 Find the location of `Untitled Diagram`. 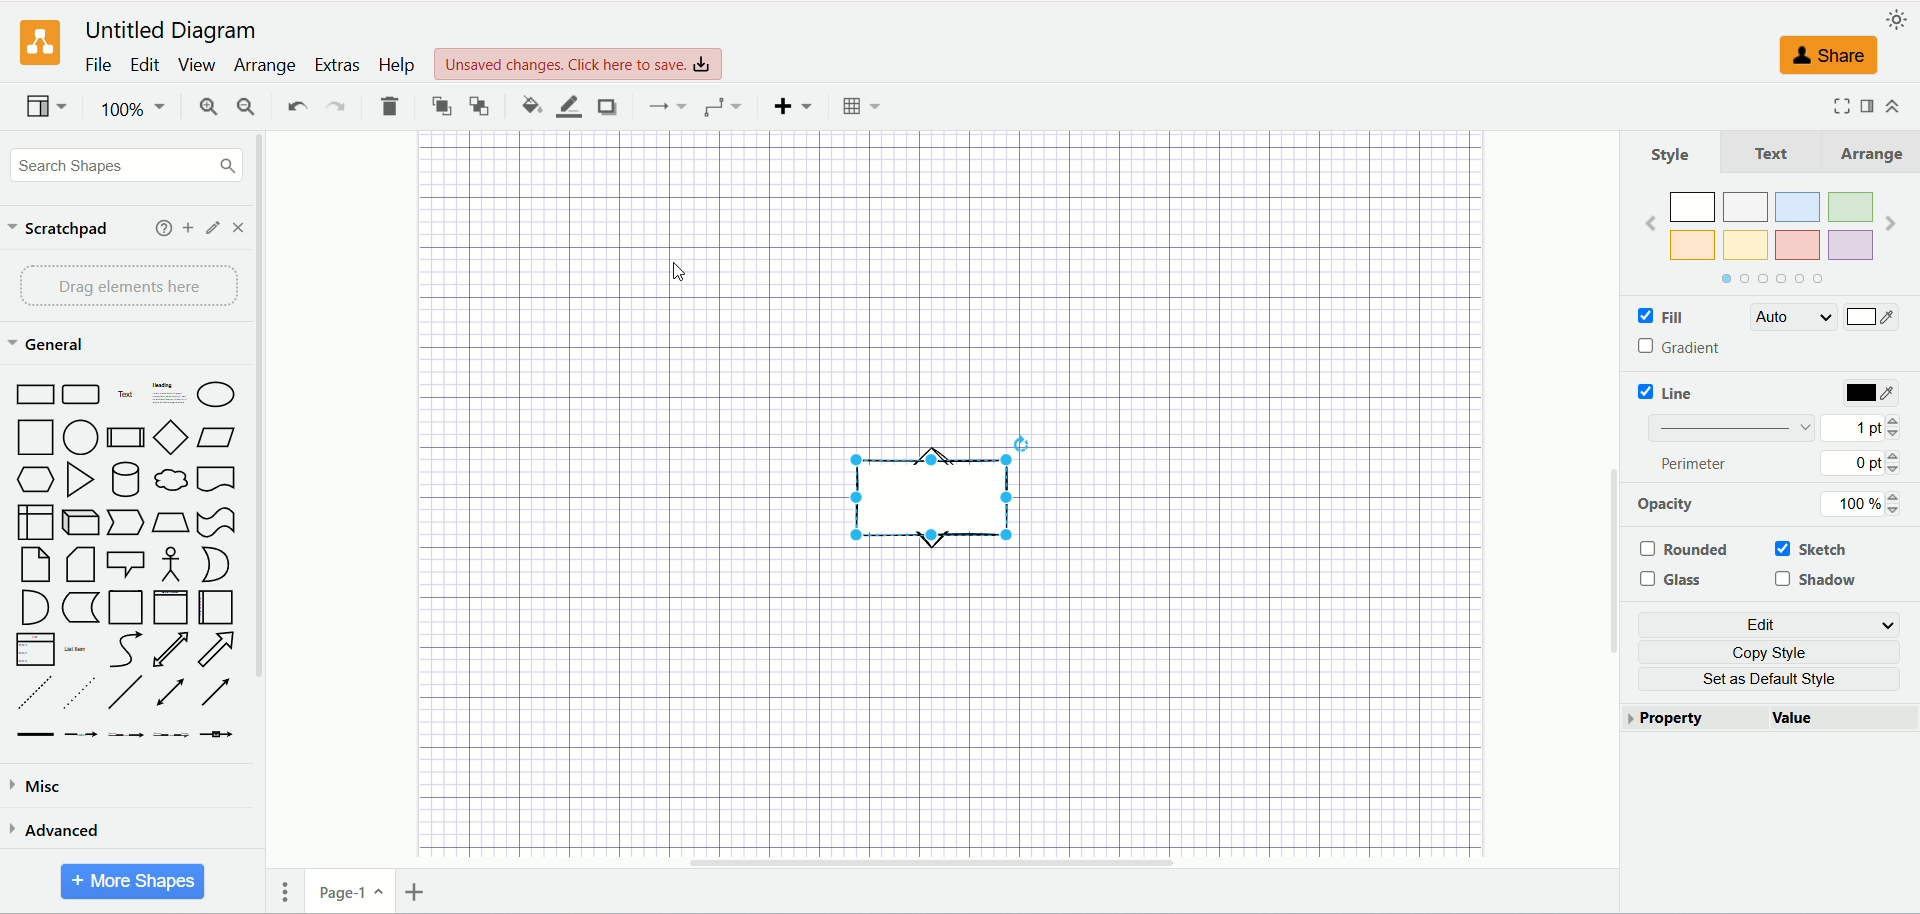

Untitled Diagram is located at coordinates (171, 32).